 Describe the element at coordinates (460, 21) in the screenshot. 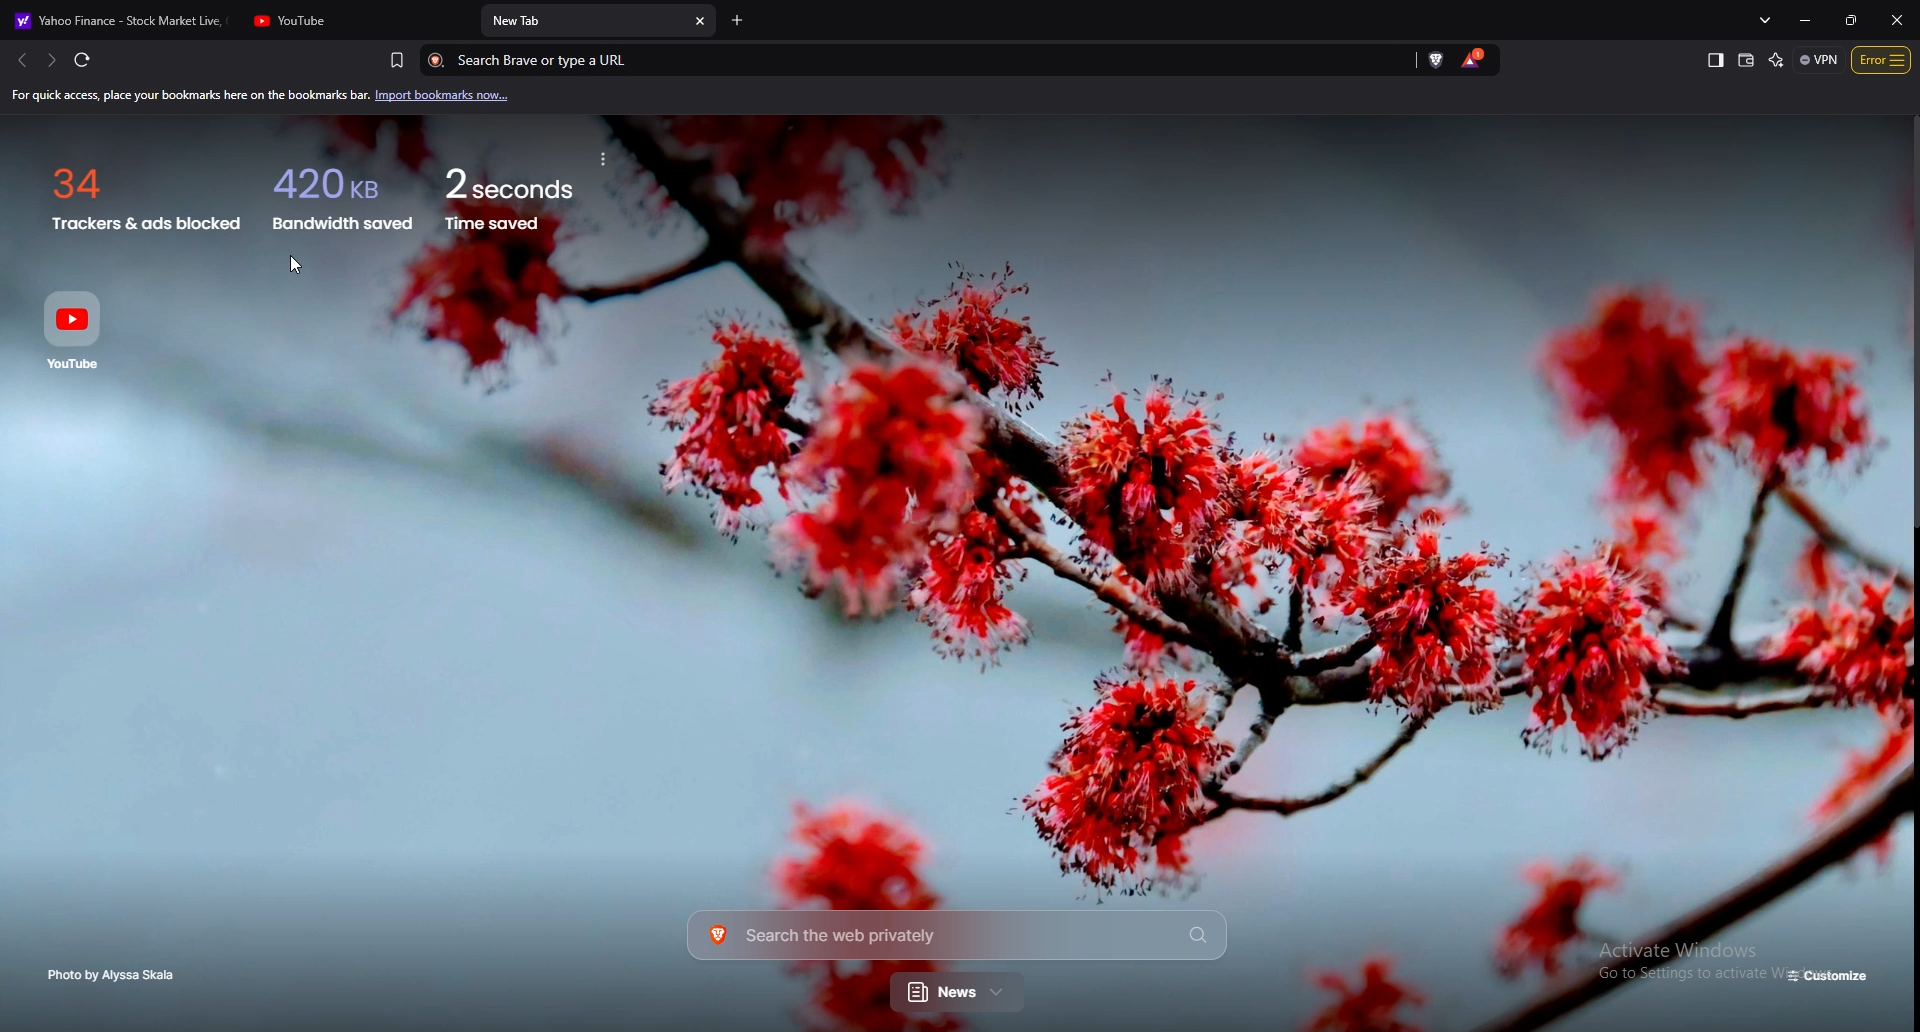

I see `close tab` at that location.